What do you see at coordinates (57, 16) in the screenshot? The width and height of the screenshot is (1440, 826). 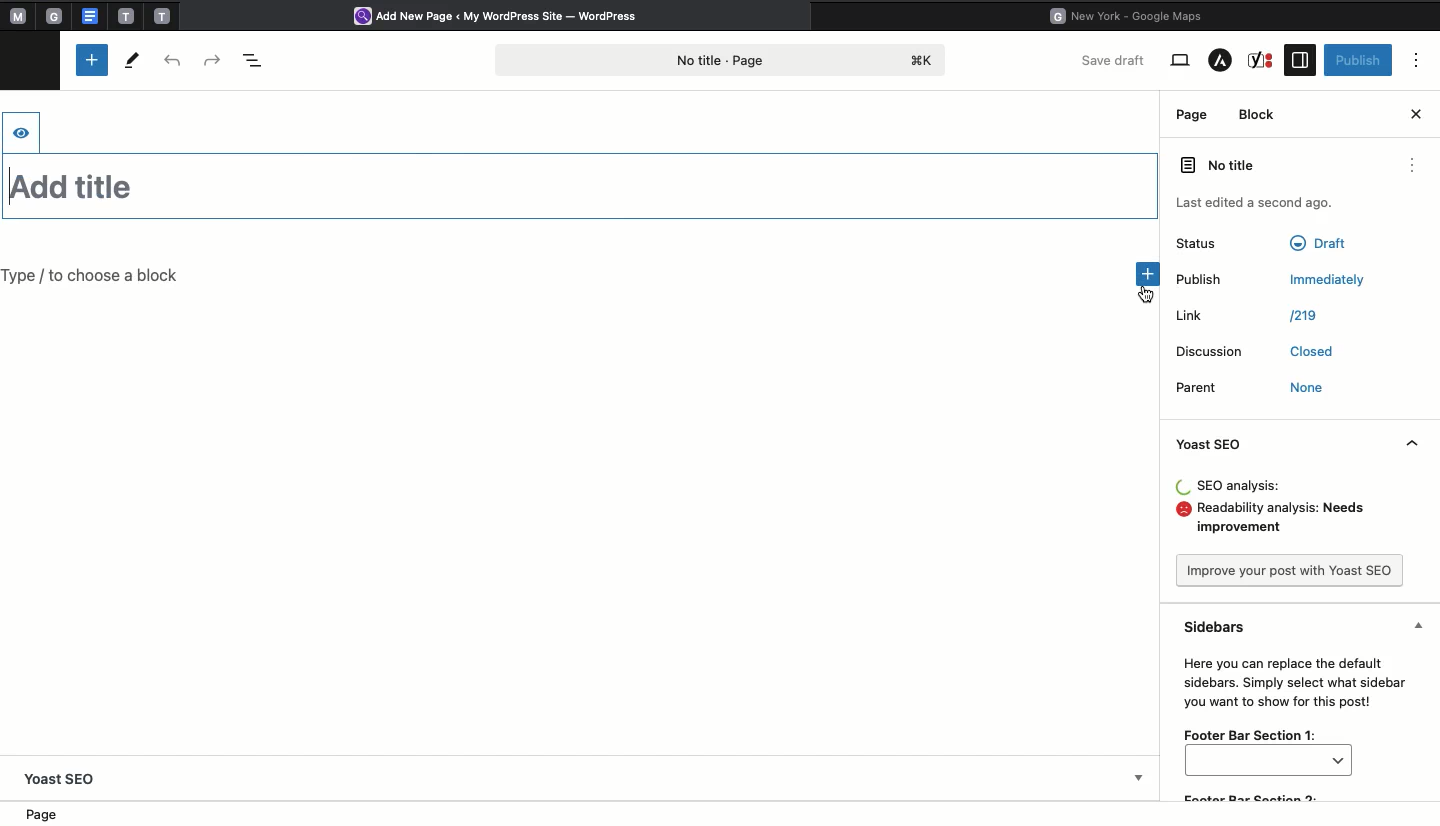 I see `tab` at bounding box center [57, 16].